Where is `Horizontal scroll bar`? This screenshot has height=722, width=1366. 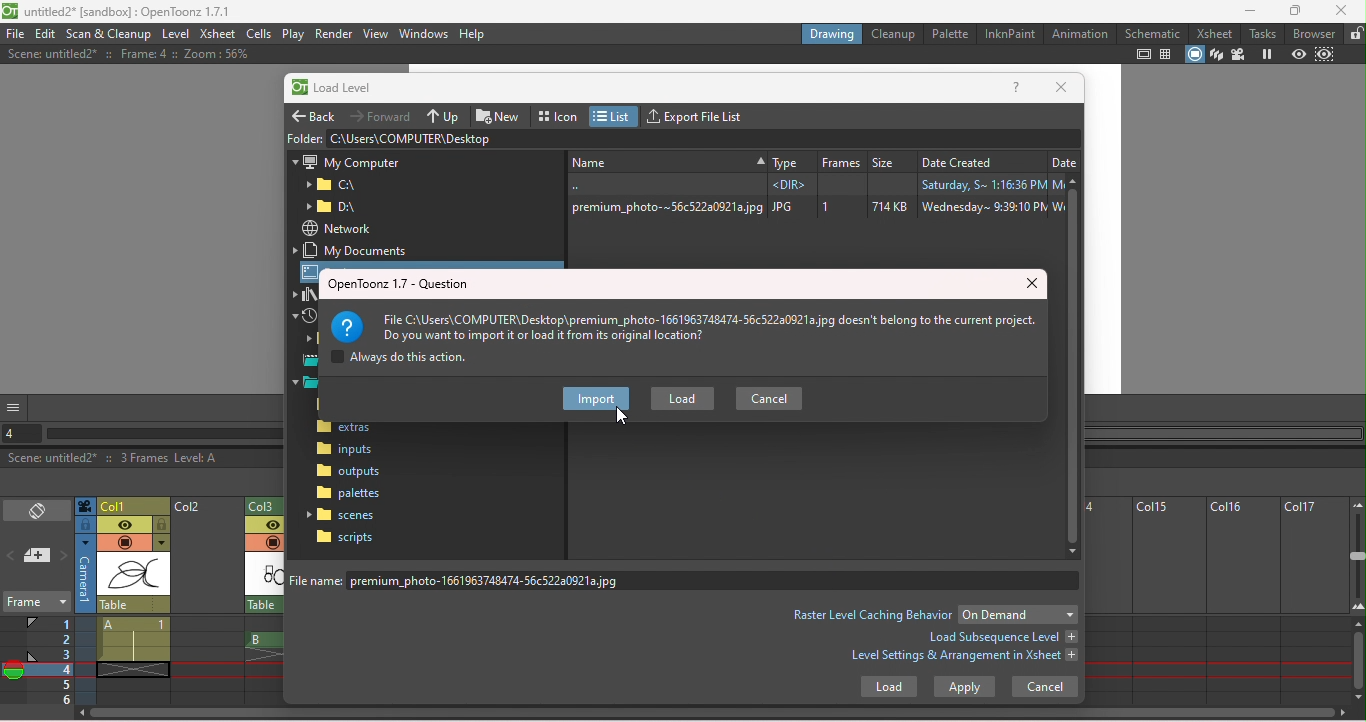
Horizontal scroll bar is located at coordinates (717, 715).